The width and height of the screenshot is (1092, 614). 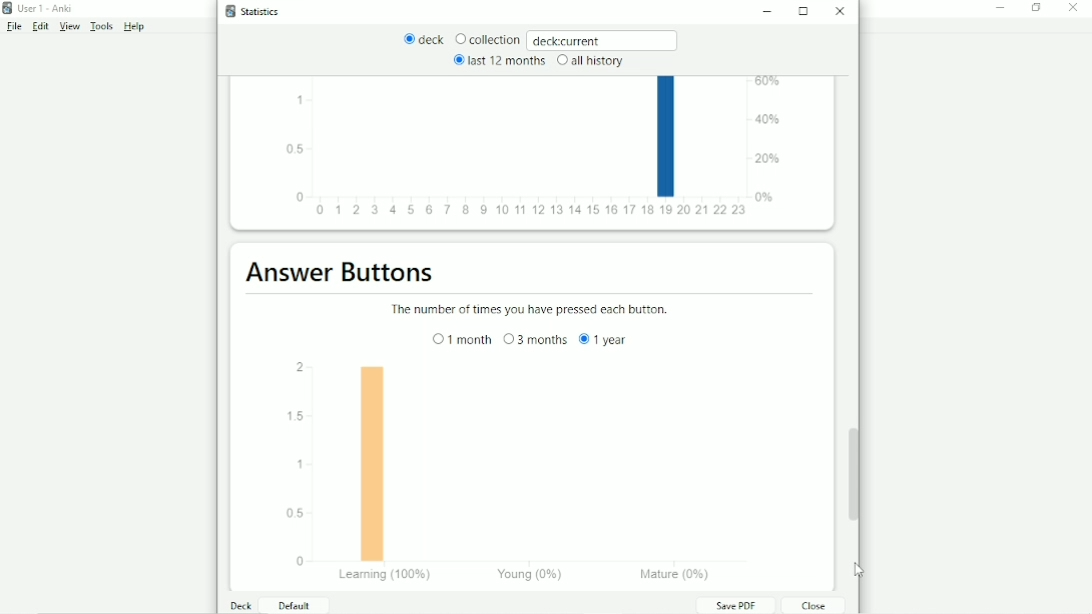 I want to click on all history, so click(x=589, y=61).